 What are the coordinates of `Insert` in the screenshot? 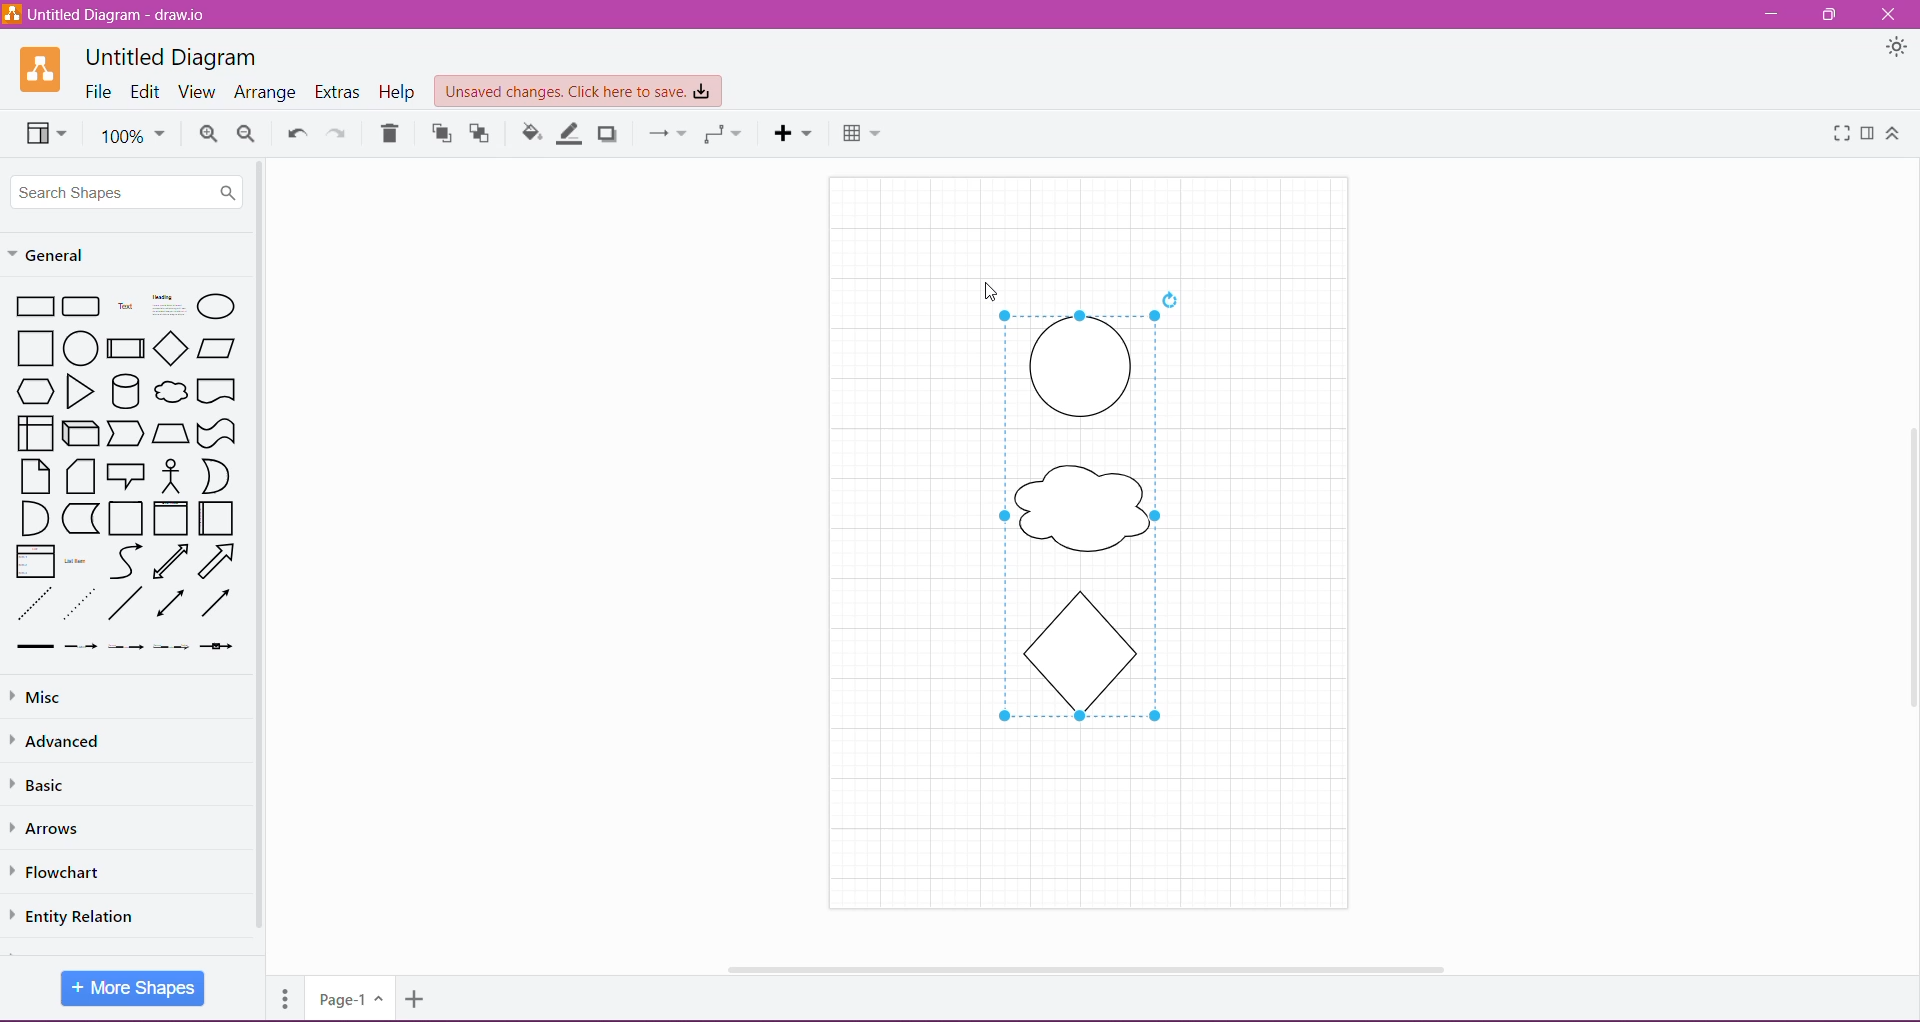 It's located at (793, 133).